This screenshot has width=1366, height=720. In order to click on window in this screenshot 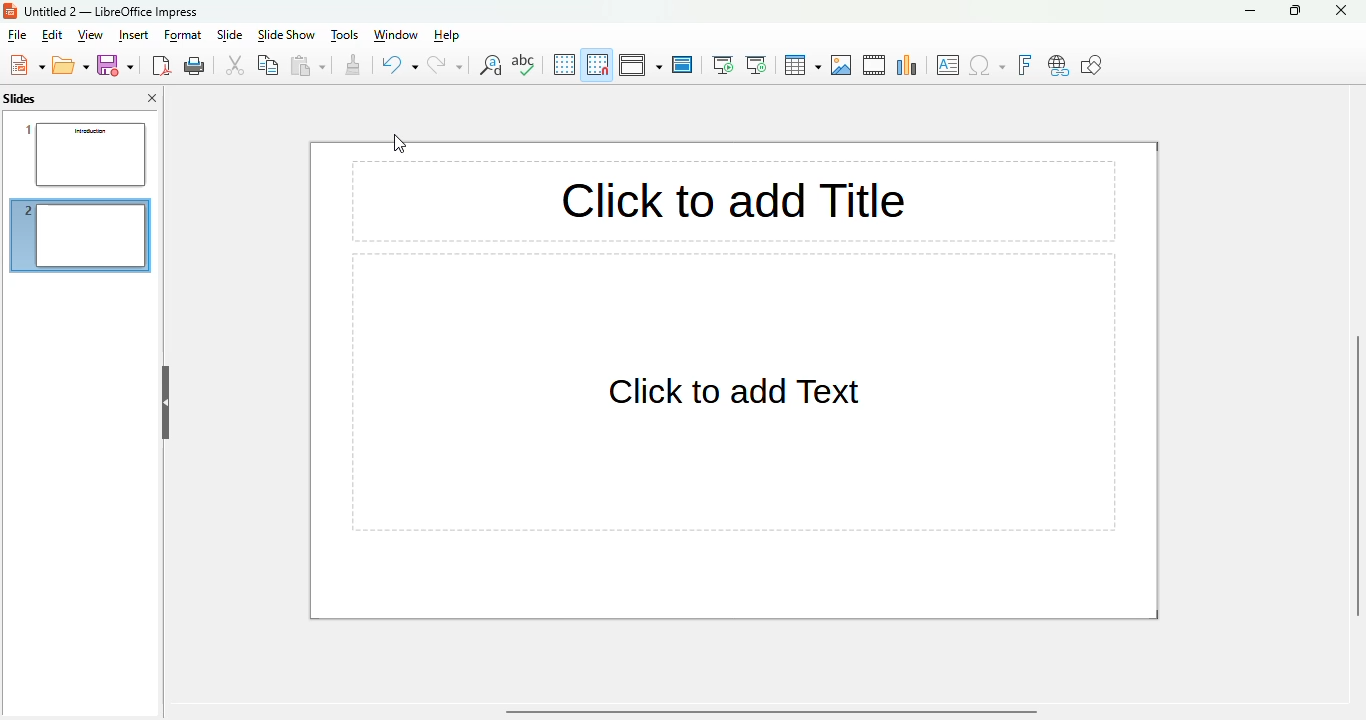, I will do `click(394, 35)`.